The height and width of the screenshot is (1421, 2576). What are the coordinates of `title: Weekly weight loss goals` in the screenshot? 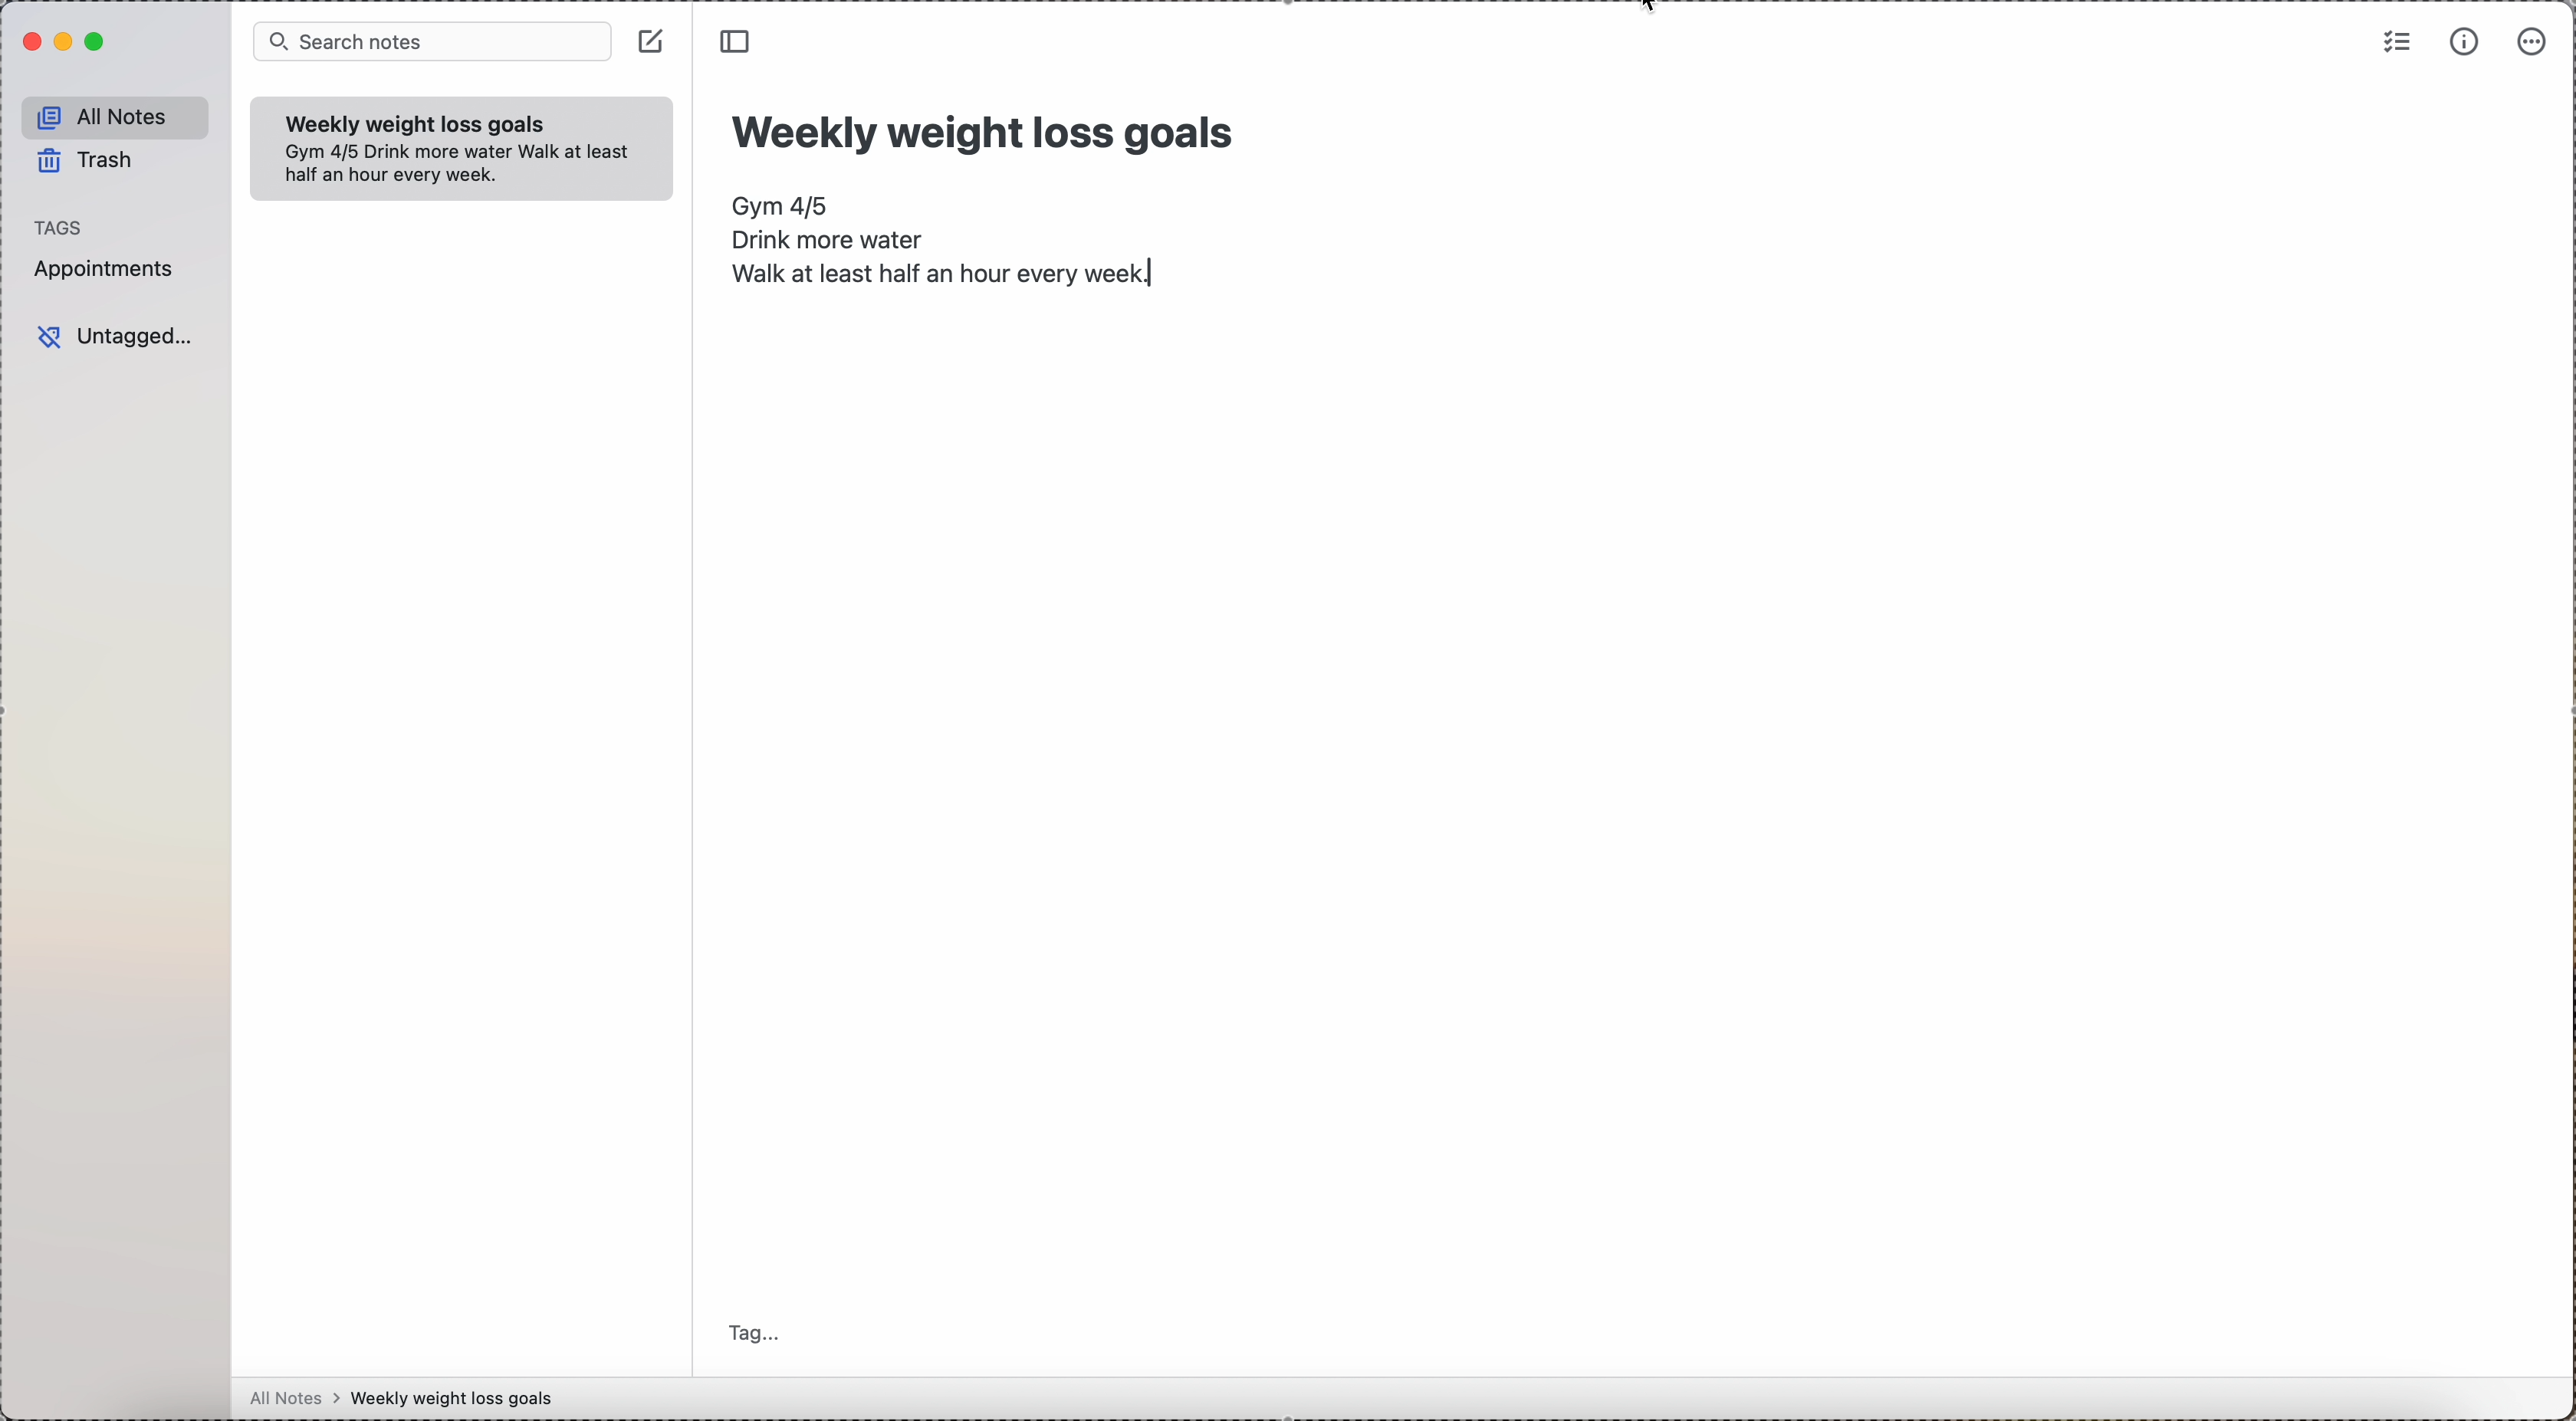 It's located at (988, 127).